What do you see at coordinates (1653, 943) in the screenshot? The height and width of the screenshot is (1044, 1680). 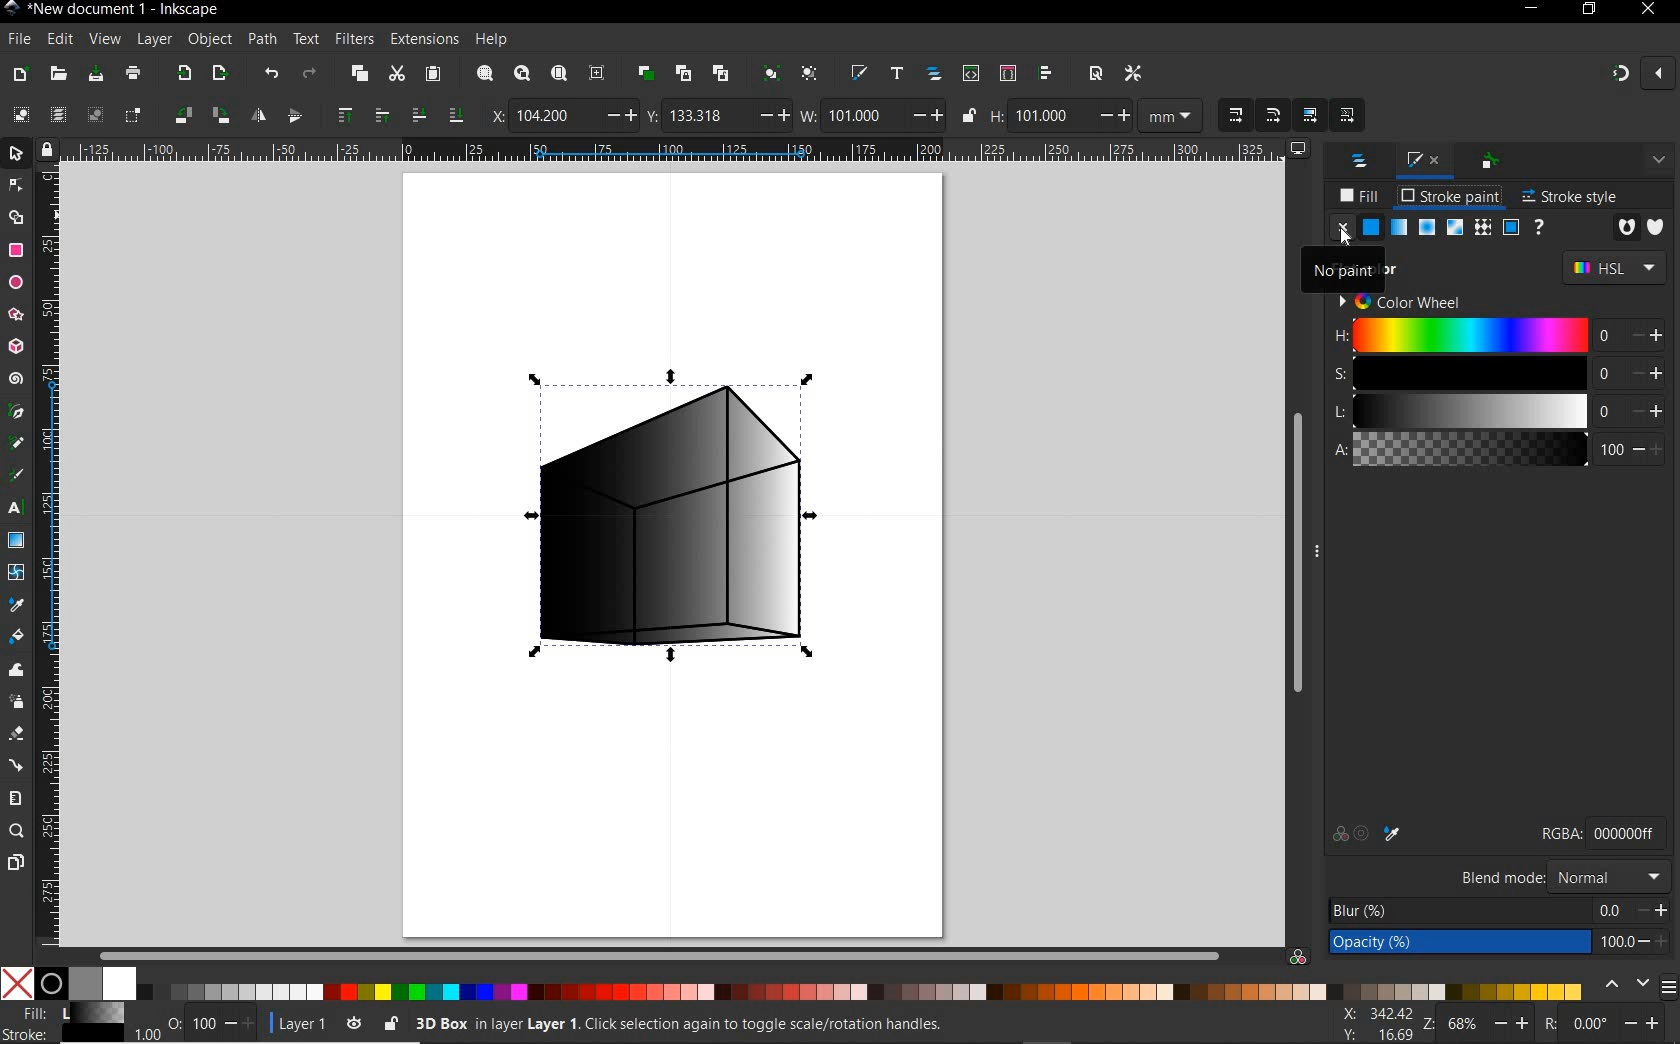 I see `increase/decrease` at bounding box center [1653, 943].